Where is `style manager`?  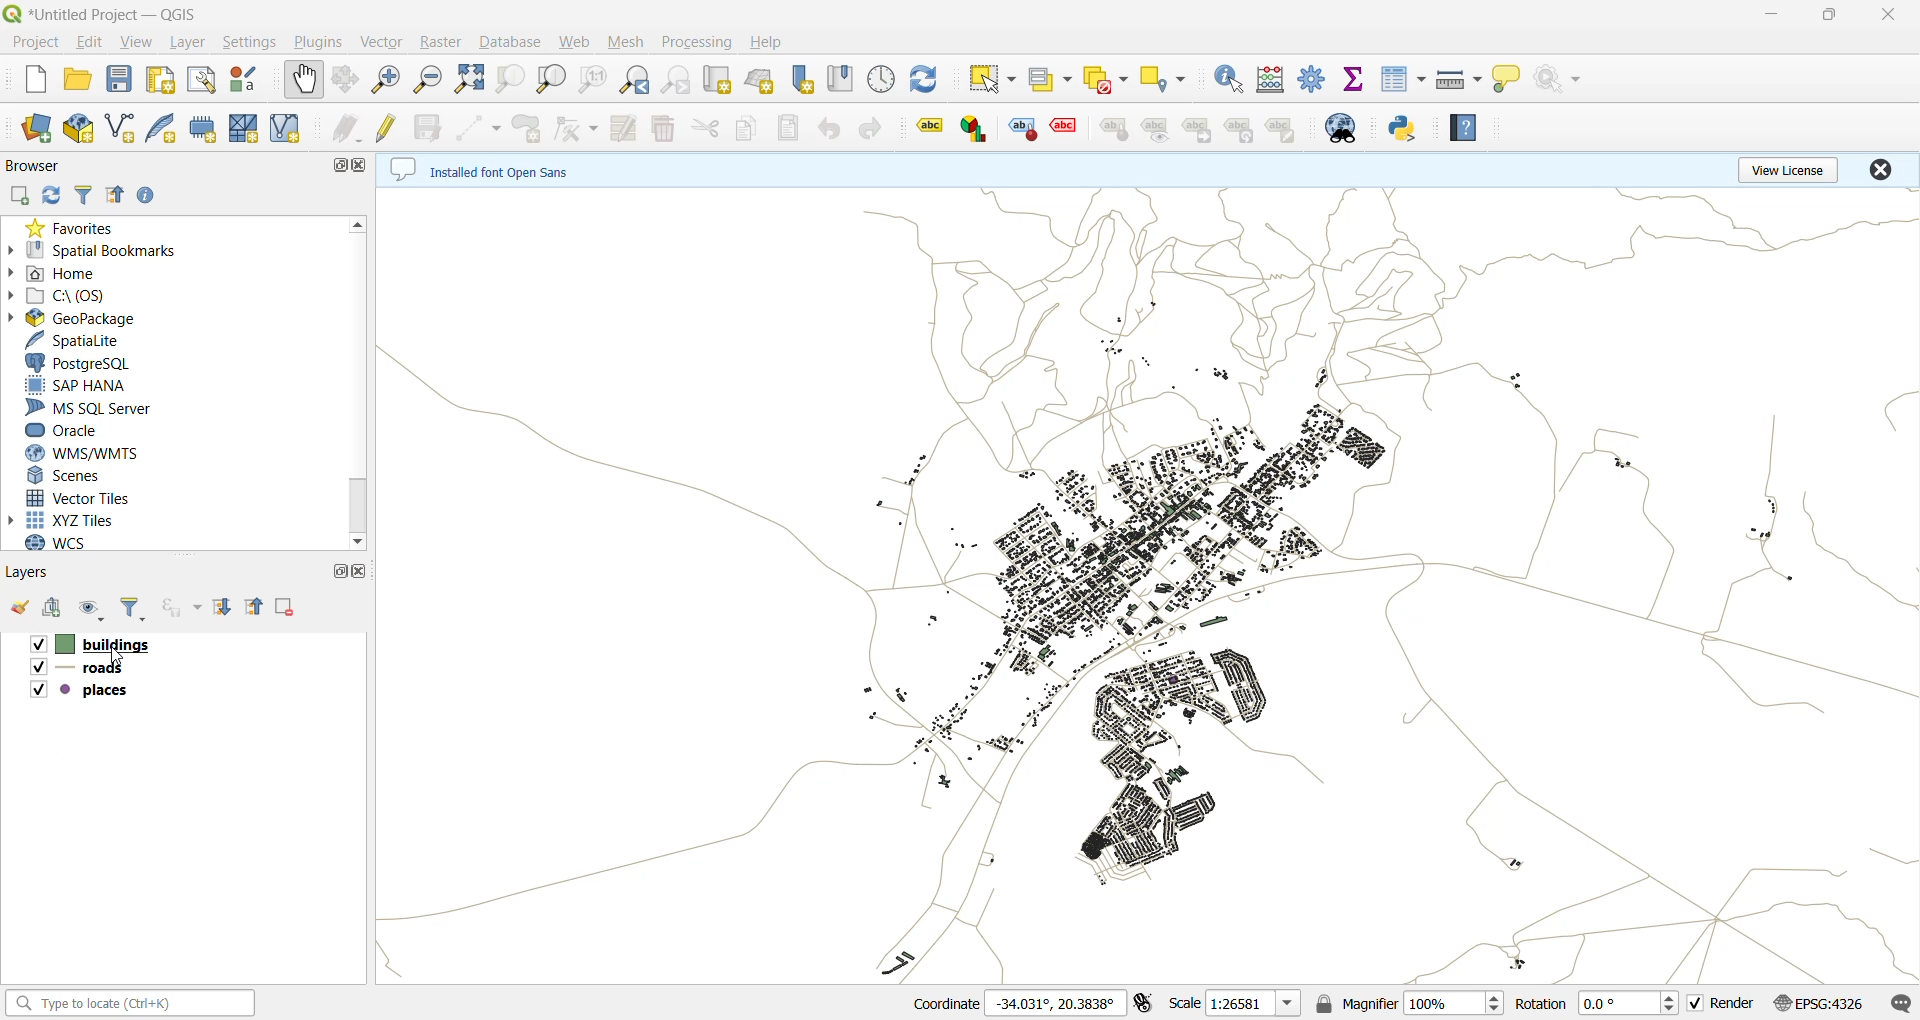
style manager is located at coordinates (247, 80).